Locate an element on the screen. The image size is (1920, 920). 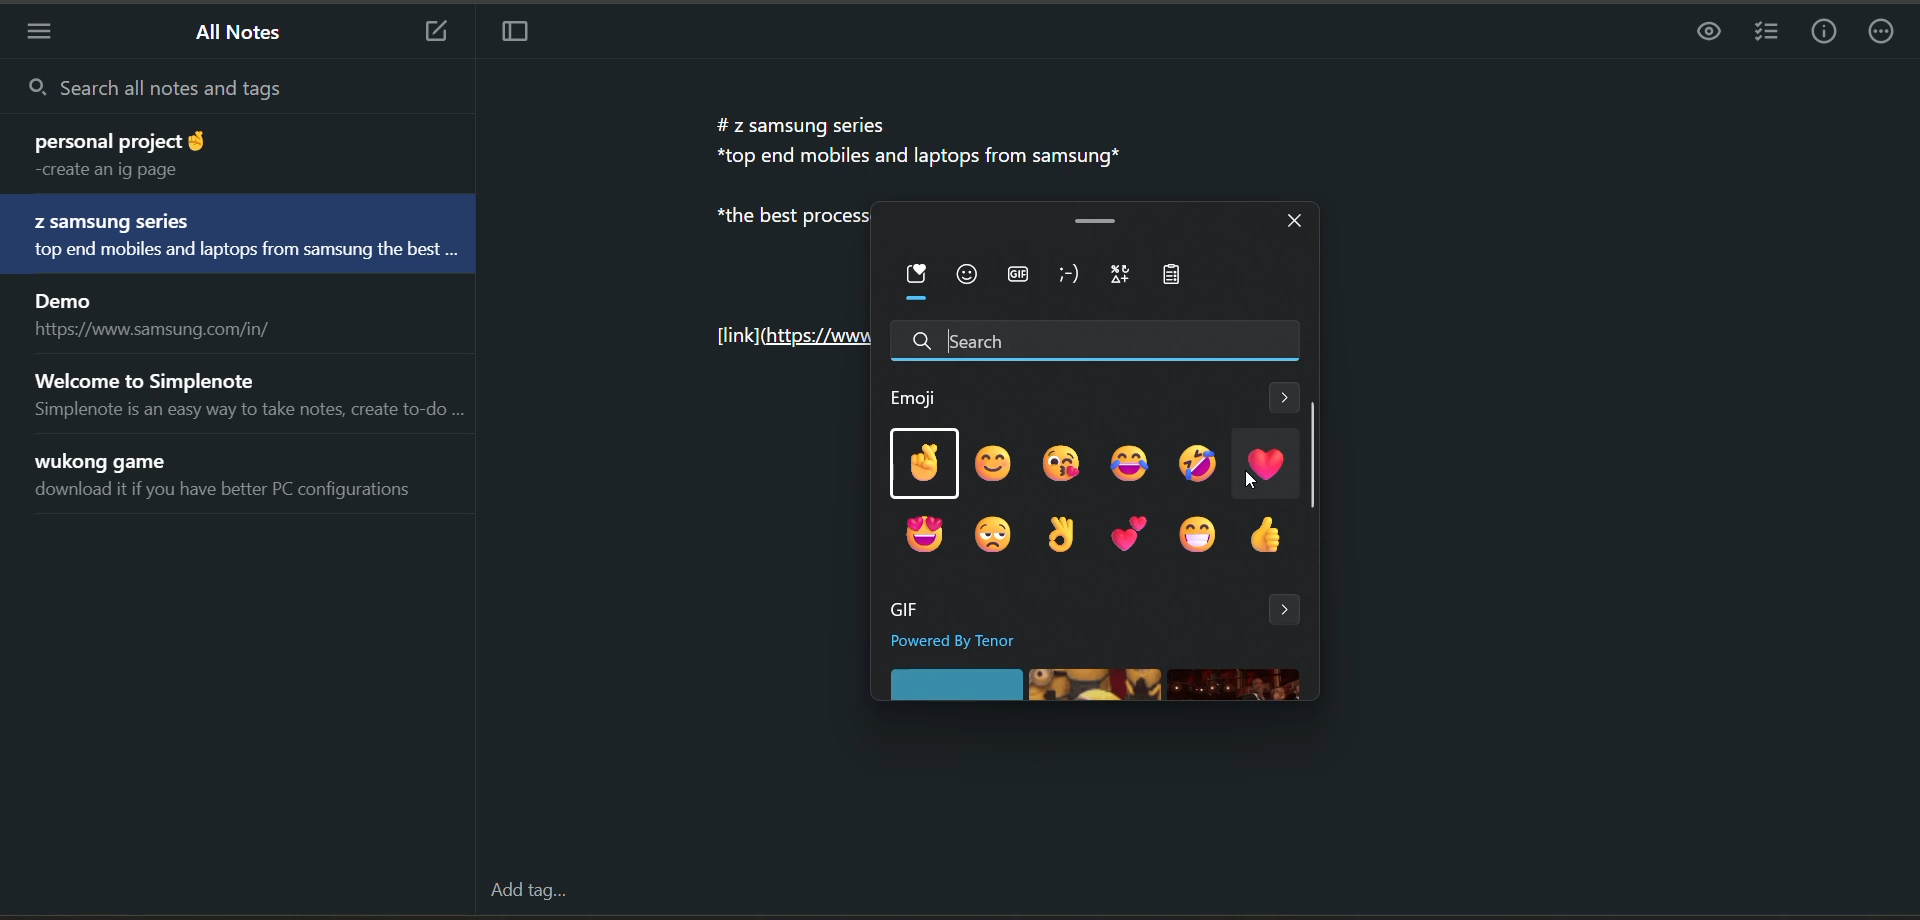
most recently used is located at coordinates (918, 284).